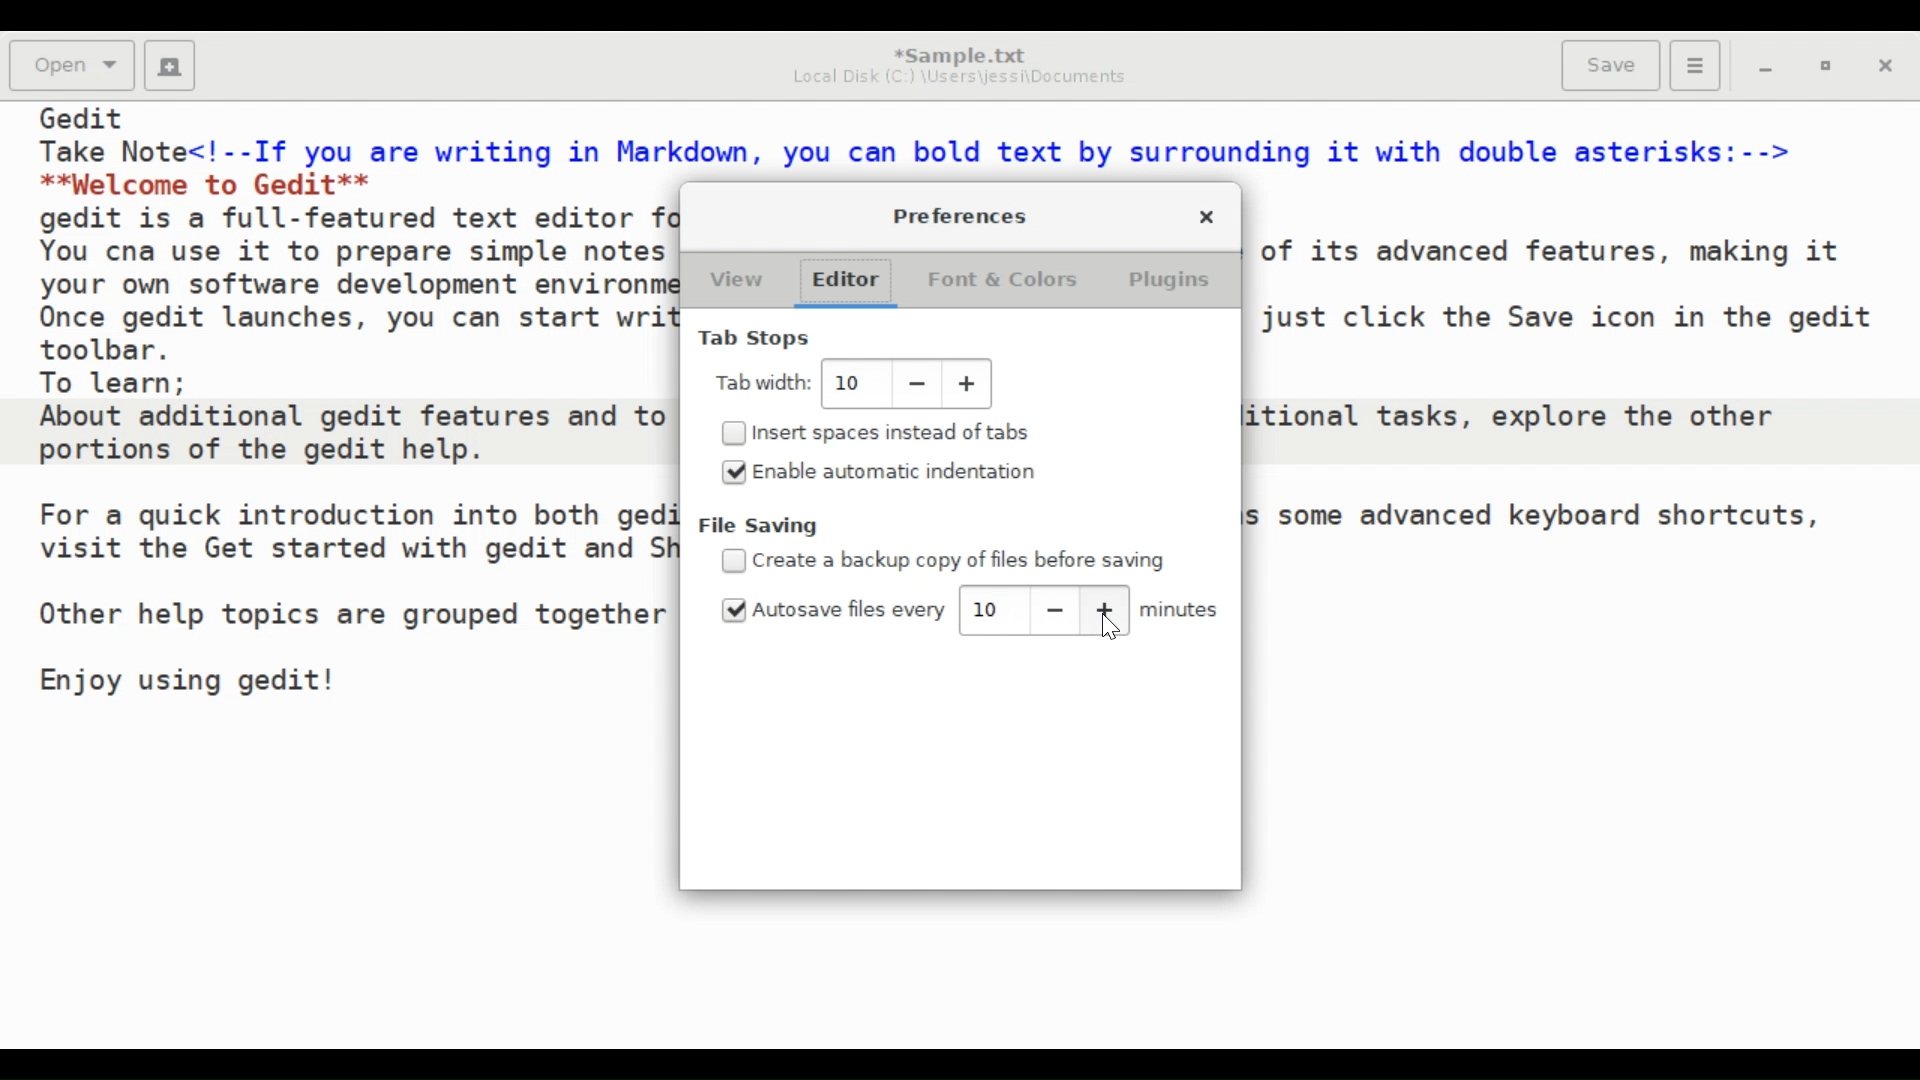 This screenshot has width=1920, height=1080. Describe the element at coordinates (74, 66) in the screenshot. I see `Open` at that location.